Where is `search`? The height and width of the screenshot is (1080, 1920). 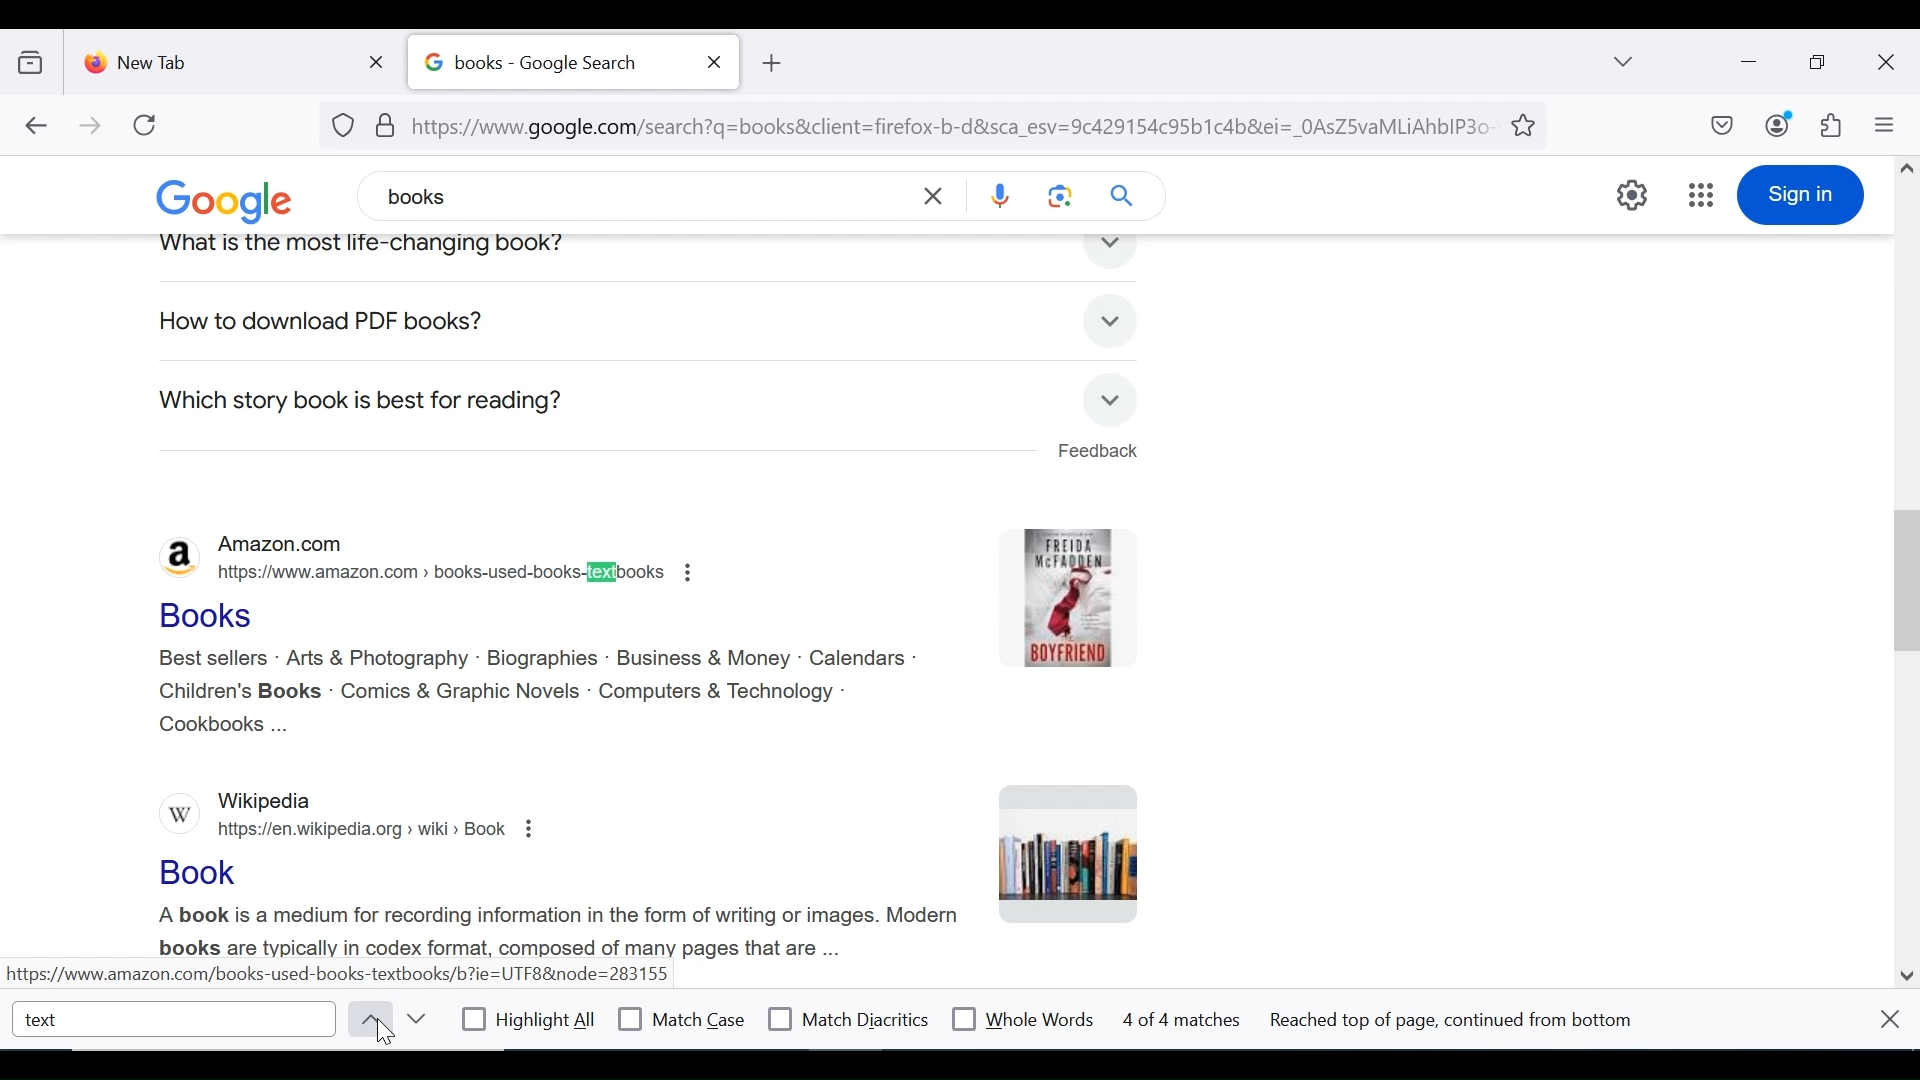
search is located at coordinates (1125, 195).